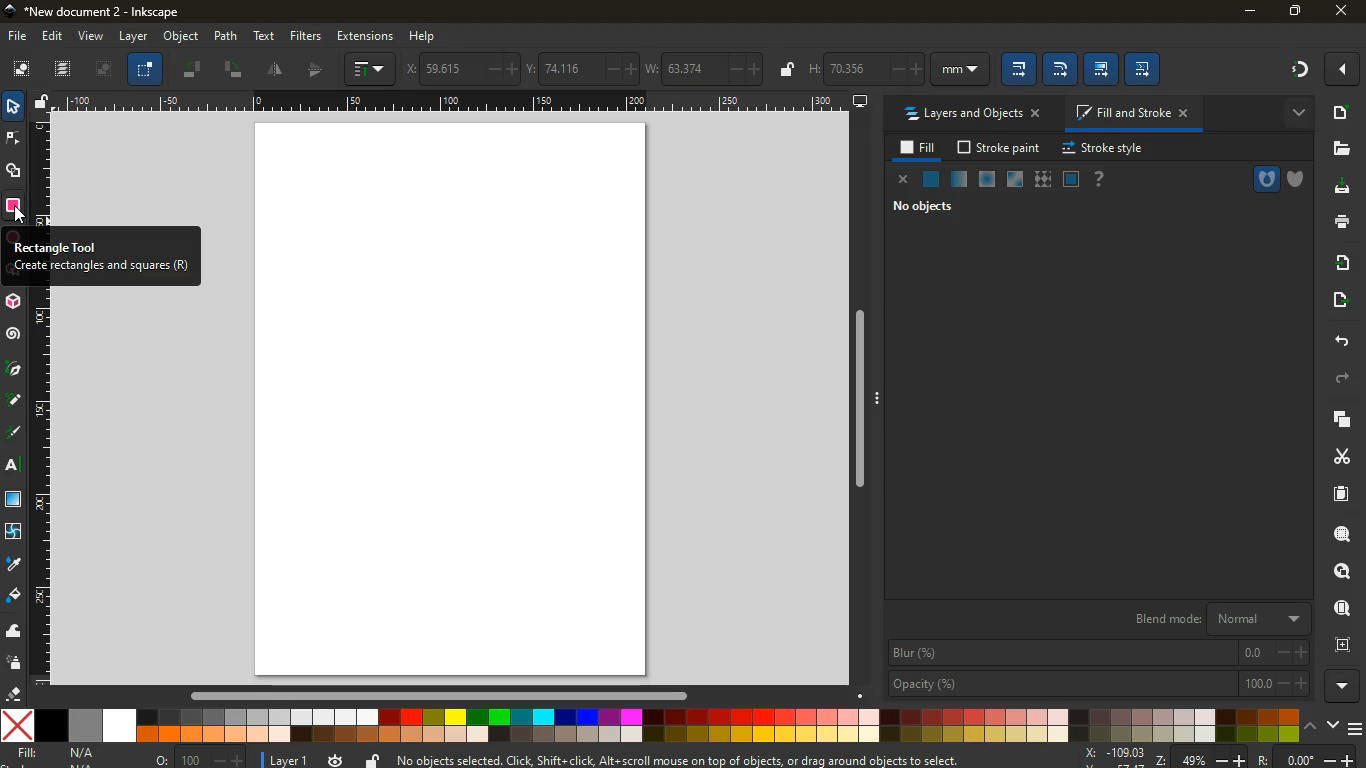  I want to click on maximize, so click(1293, 10).